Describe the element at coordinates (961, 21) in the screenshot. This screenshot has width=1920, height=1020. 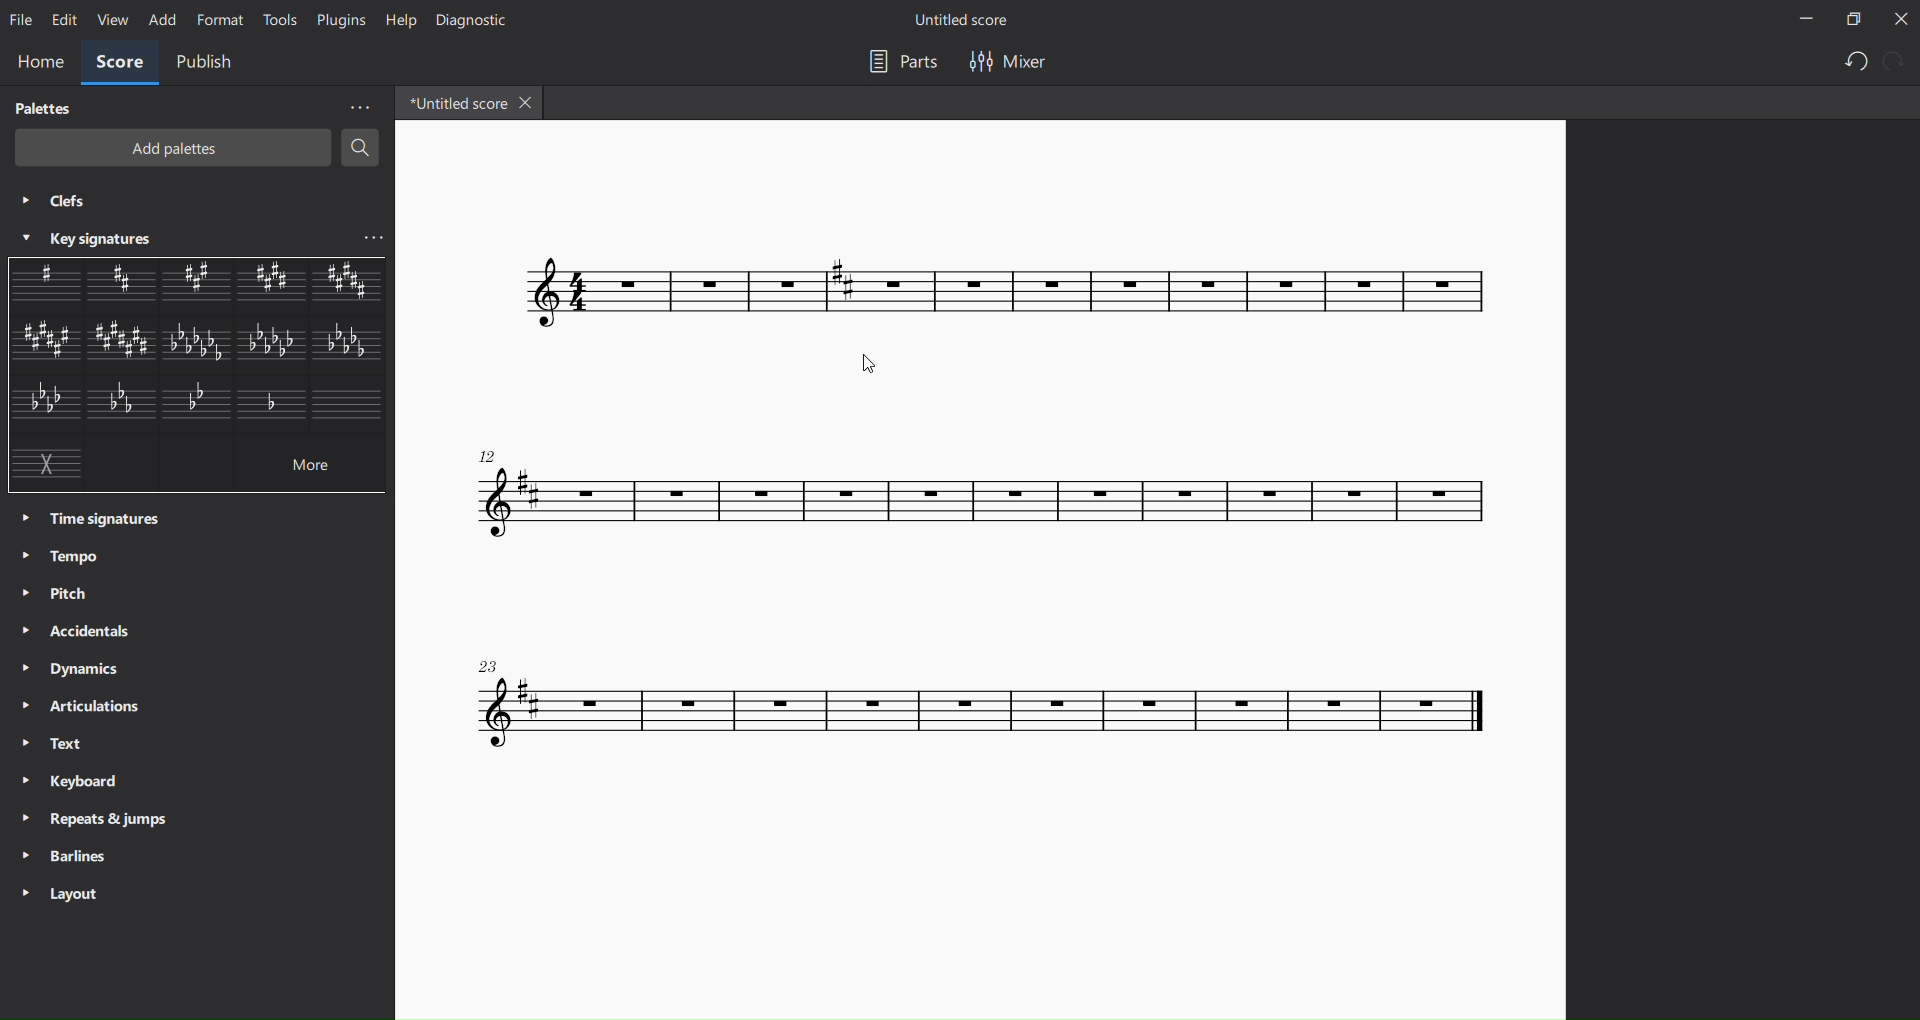
I see `title` at that location.